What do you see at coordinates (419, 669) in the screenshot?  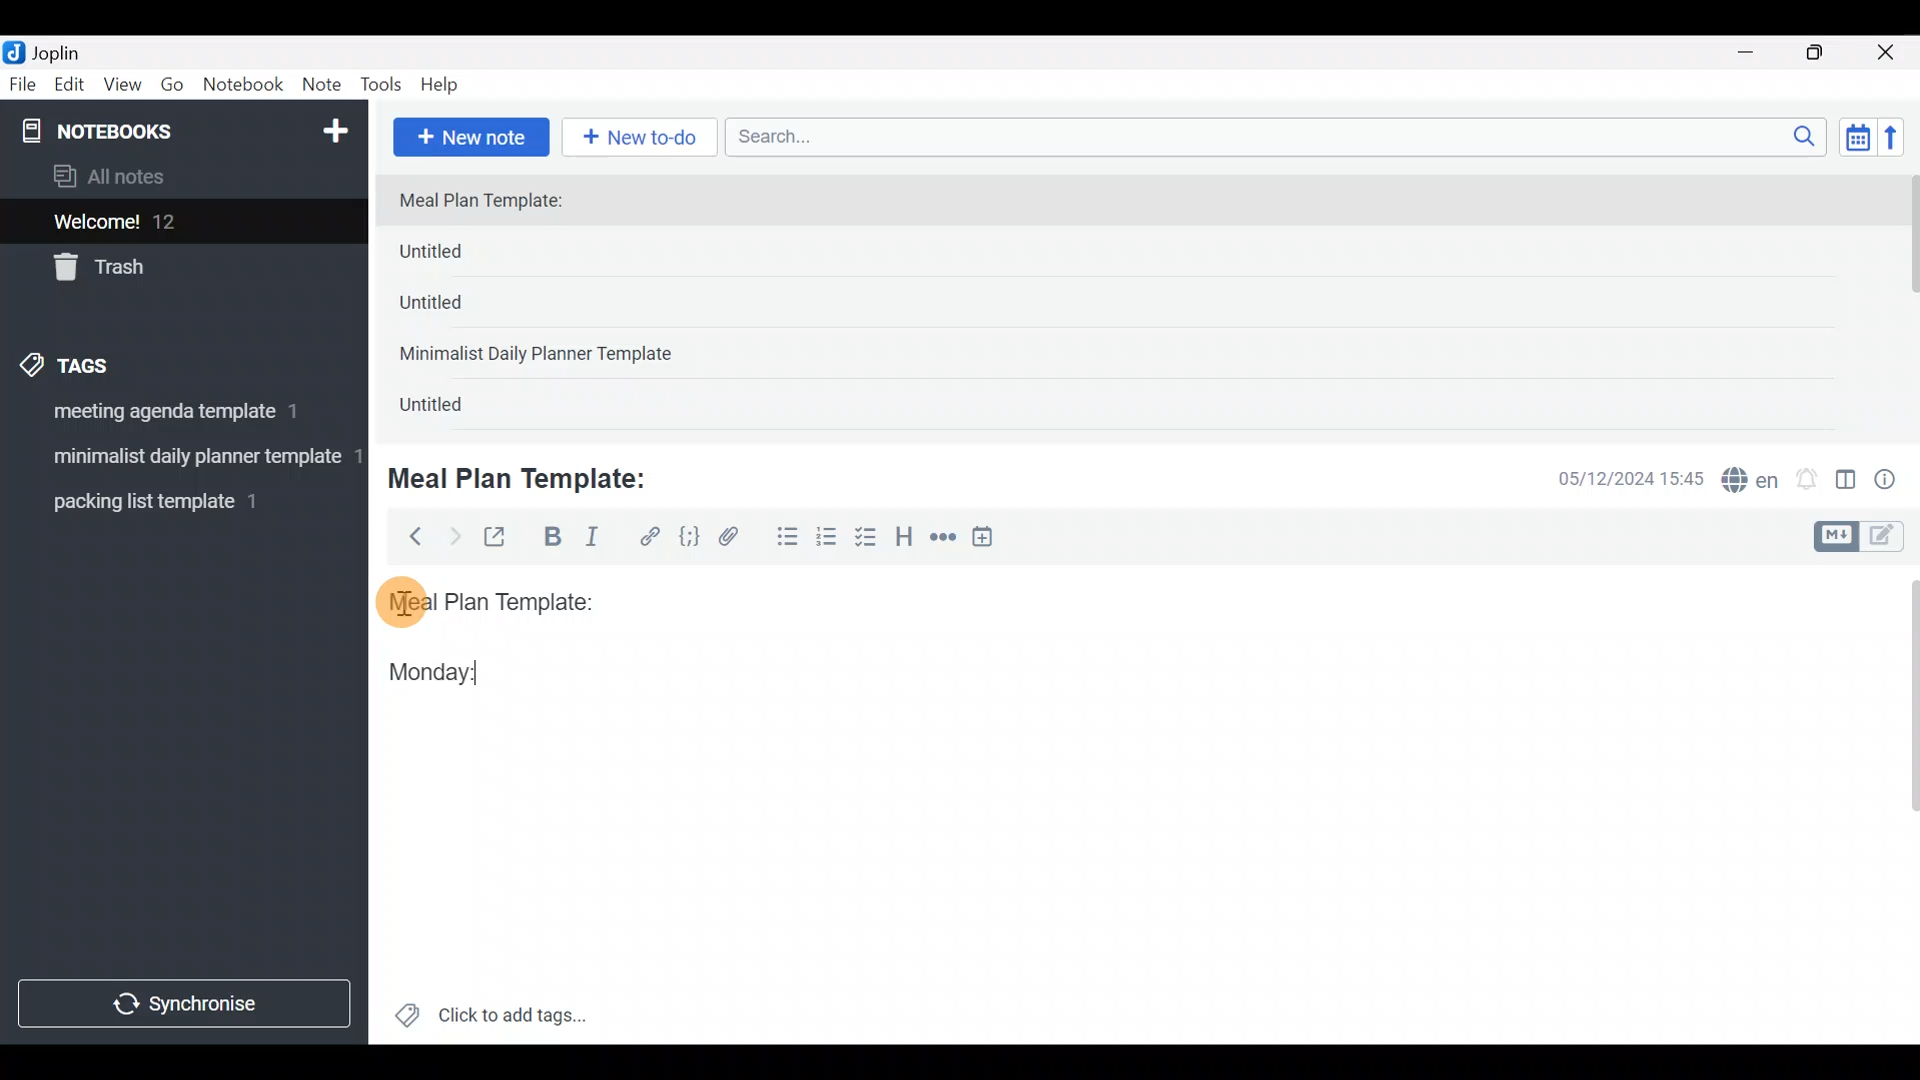 I see `Monday:` at bounding box center [419, 669].